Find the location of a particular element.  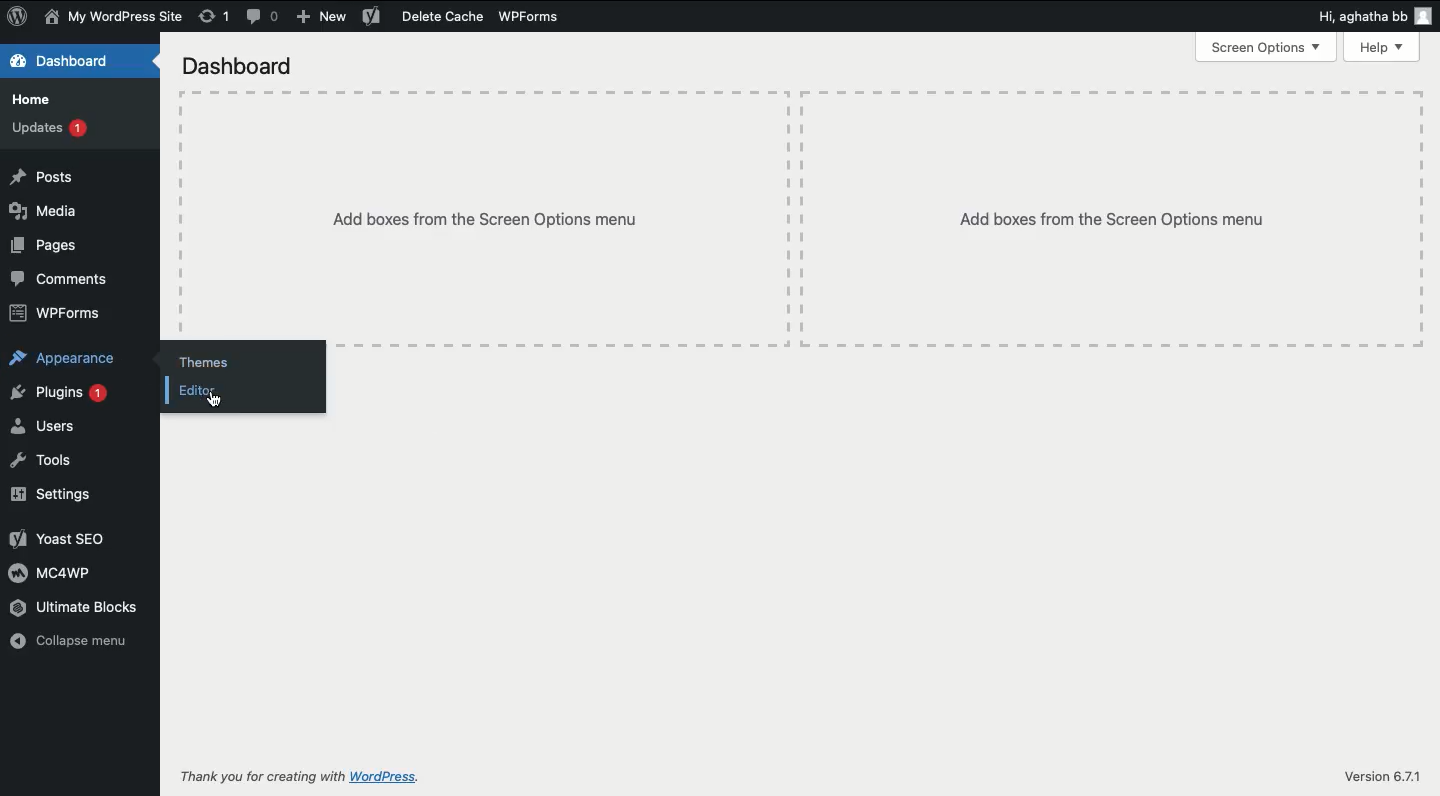

Yoast SEO is located at coordinates (72, 535).